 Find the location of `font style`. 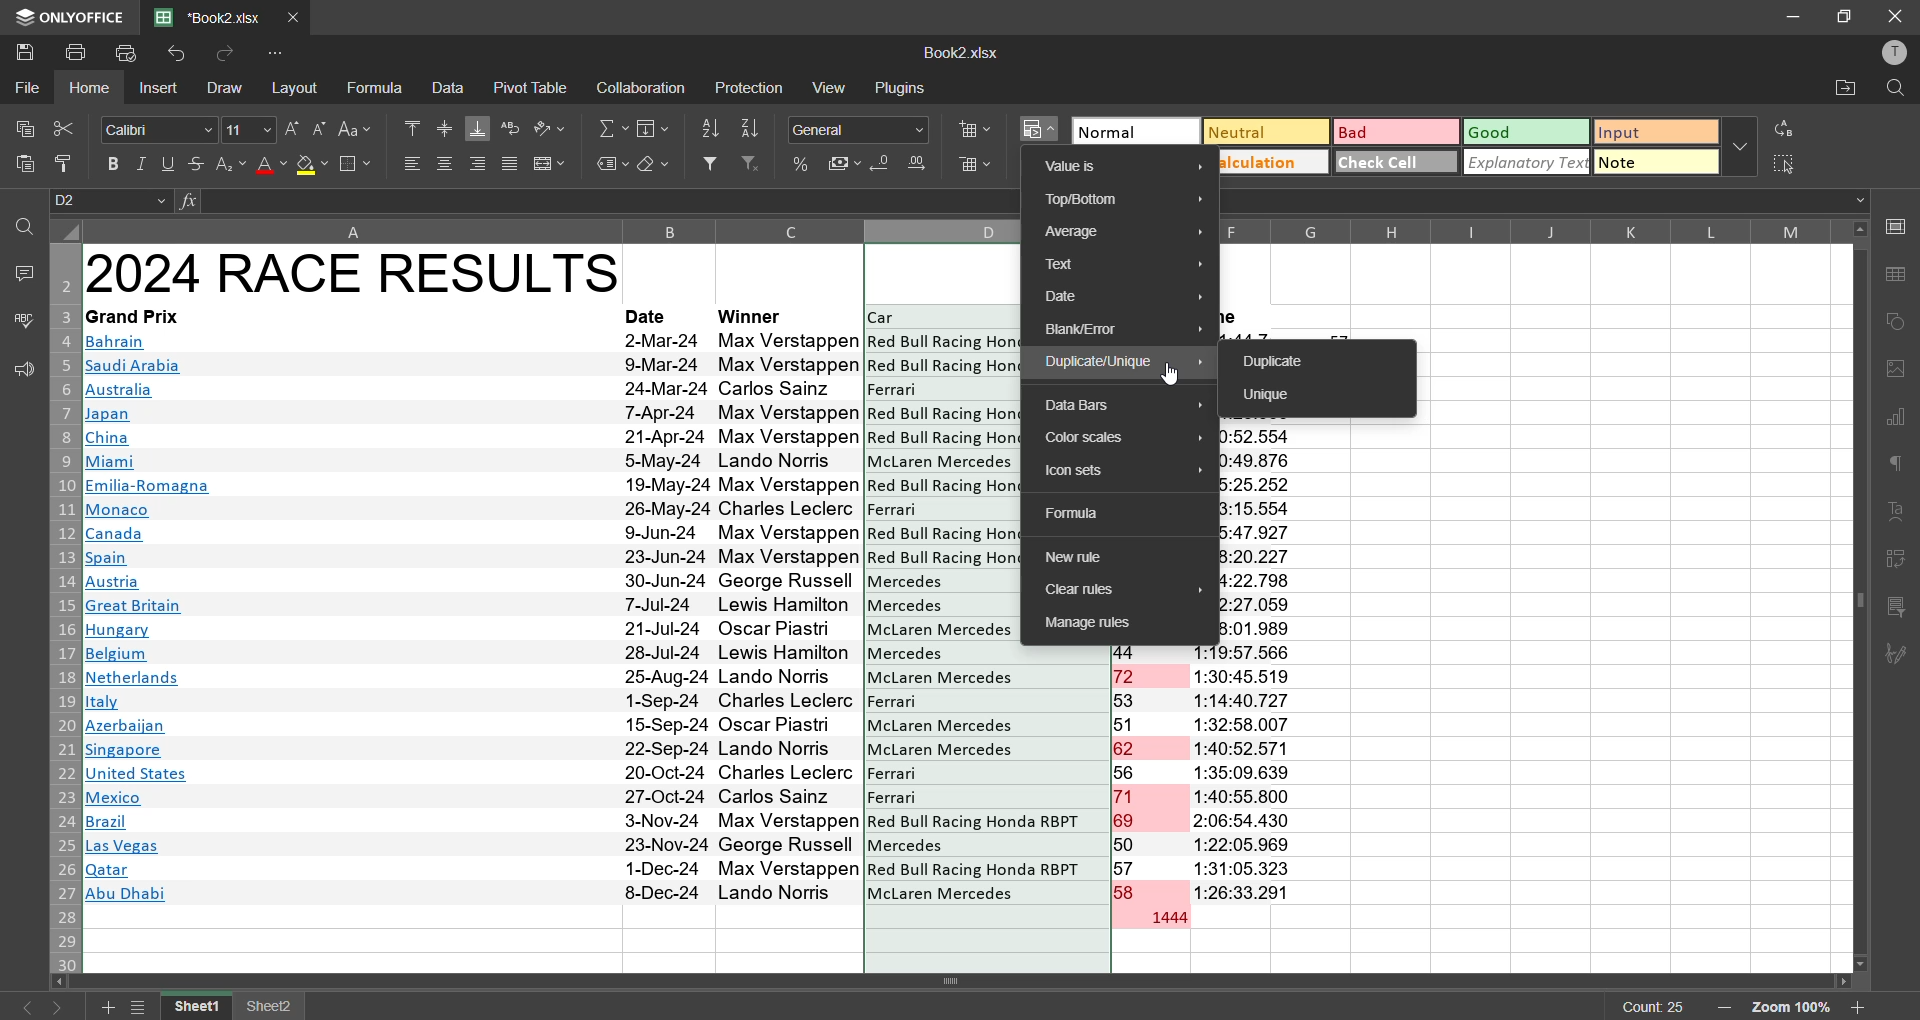

font style is located at coordinates (160, 130).